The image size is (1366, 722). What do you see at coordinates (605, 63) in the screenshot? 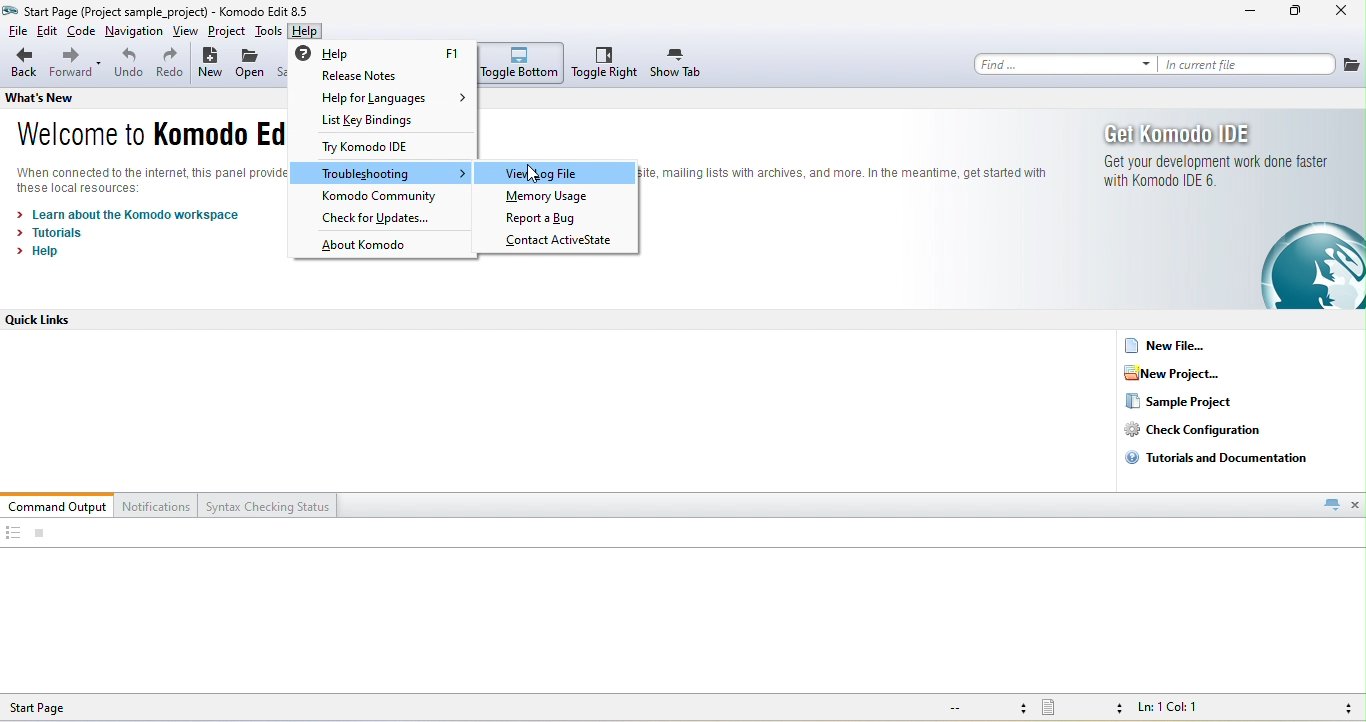
I see `toggle right` at bounding box center [605, 63].